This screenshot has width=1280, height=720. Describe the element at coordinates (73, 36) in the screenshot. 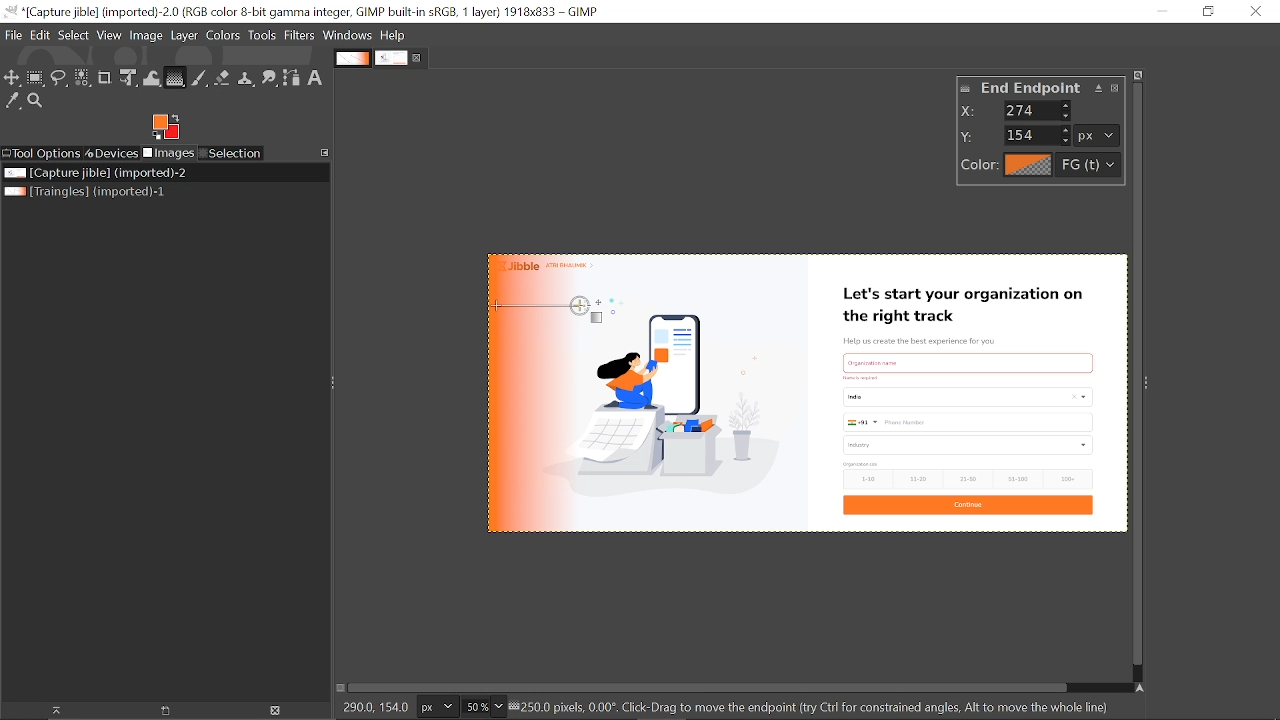

I see `Select` at that location.